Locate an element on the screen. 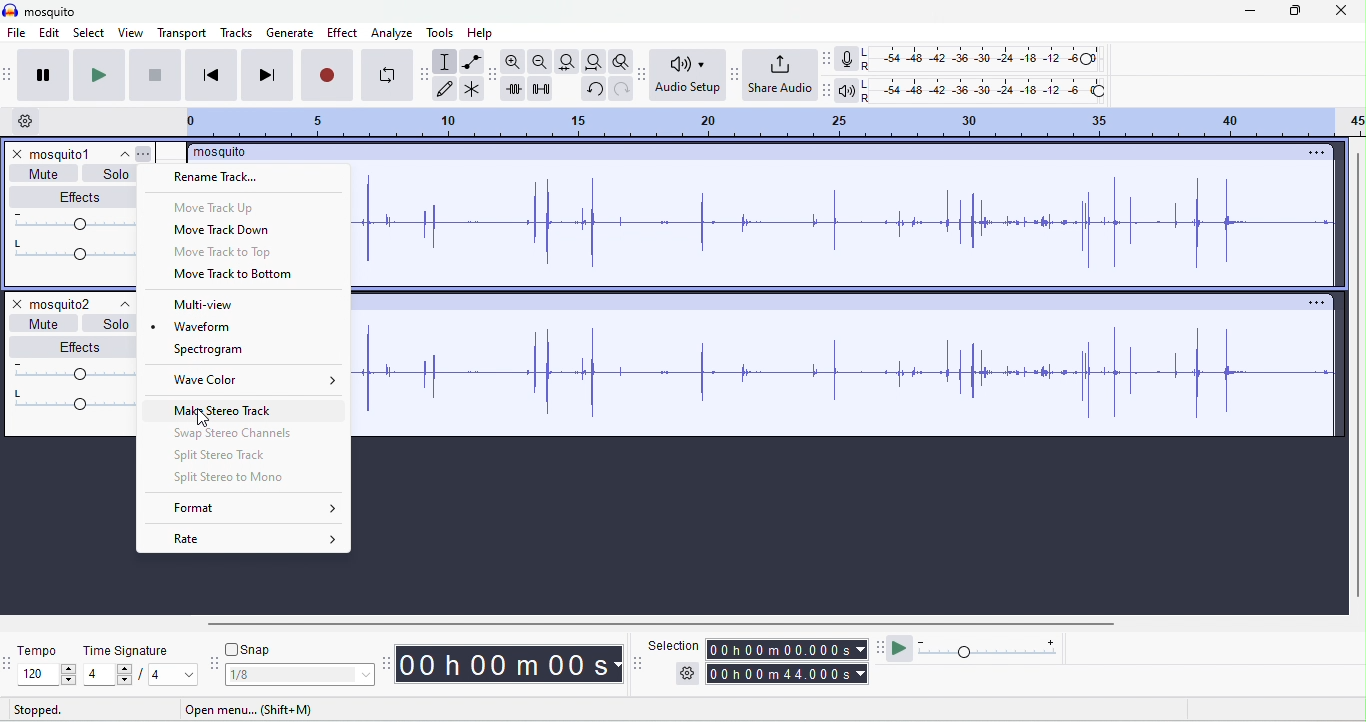 This screenshot has width=1366, height=722. tools is located at coordinates (441, 32).